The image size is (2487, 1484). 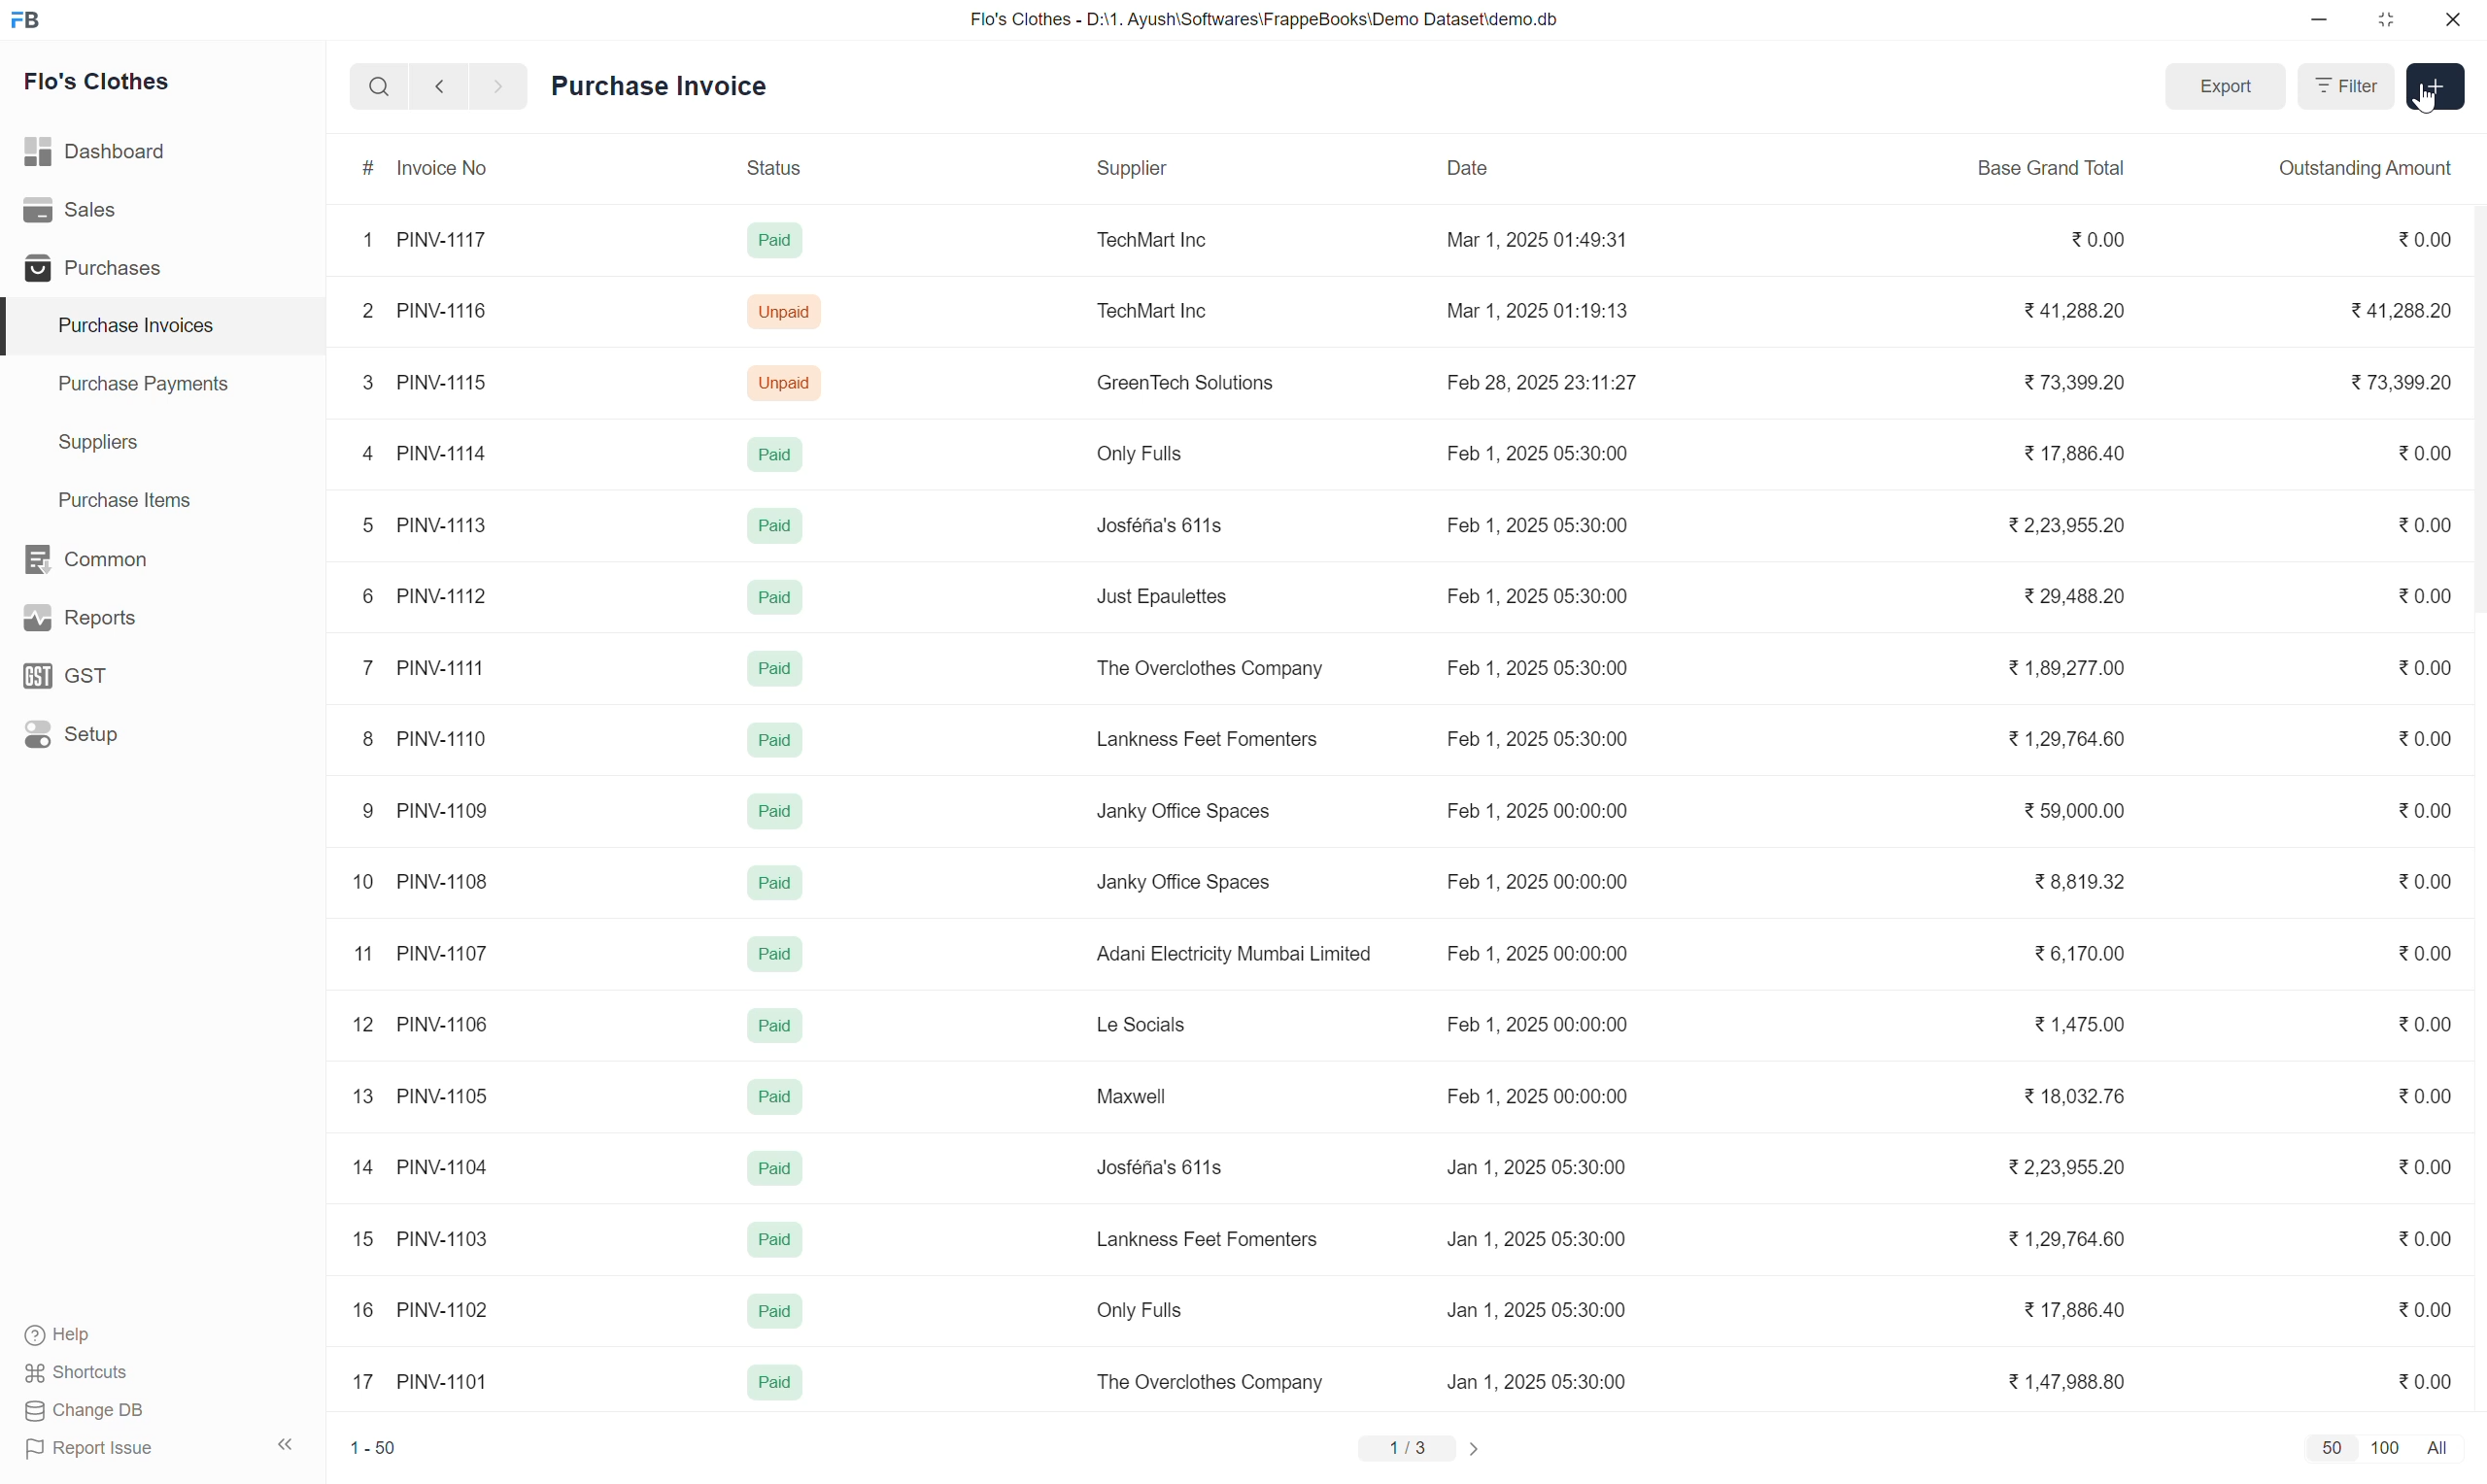 What do you see at coordinates (421, 1381) in the screenshot?
I see `17 PINV-1101` at bounding box center [421, 1381].